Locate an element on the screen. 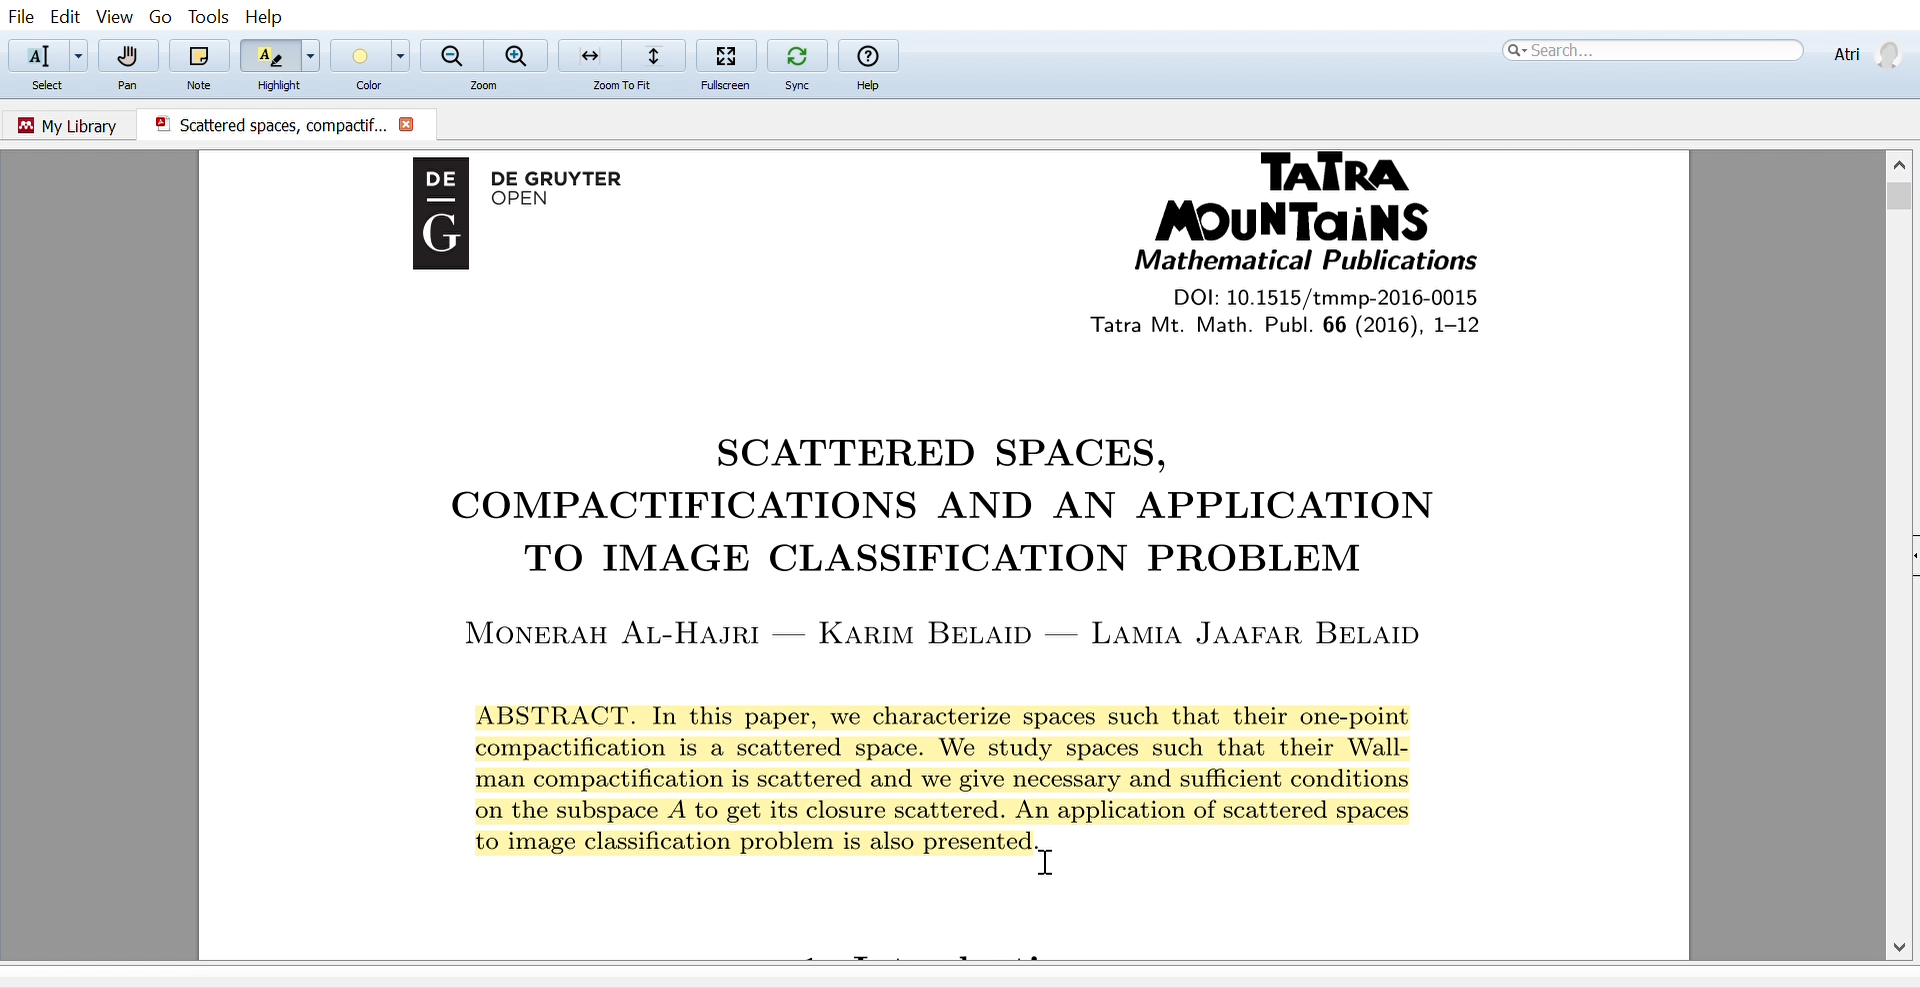 This screenshot has height=988, width=1920. Highlight options is located at coordinates (315, 55).